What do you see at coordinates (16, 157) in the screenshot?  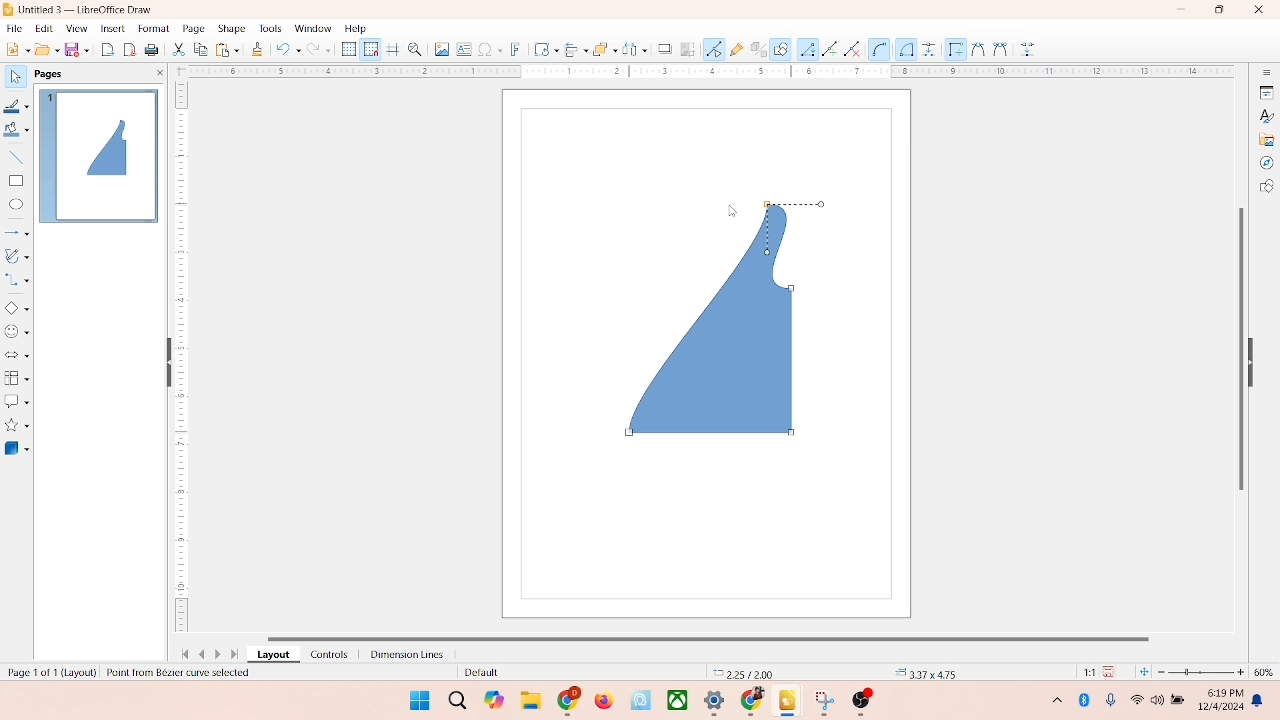 I see `insert line` at bounding box center [16, 157].